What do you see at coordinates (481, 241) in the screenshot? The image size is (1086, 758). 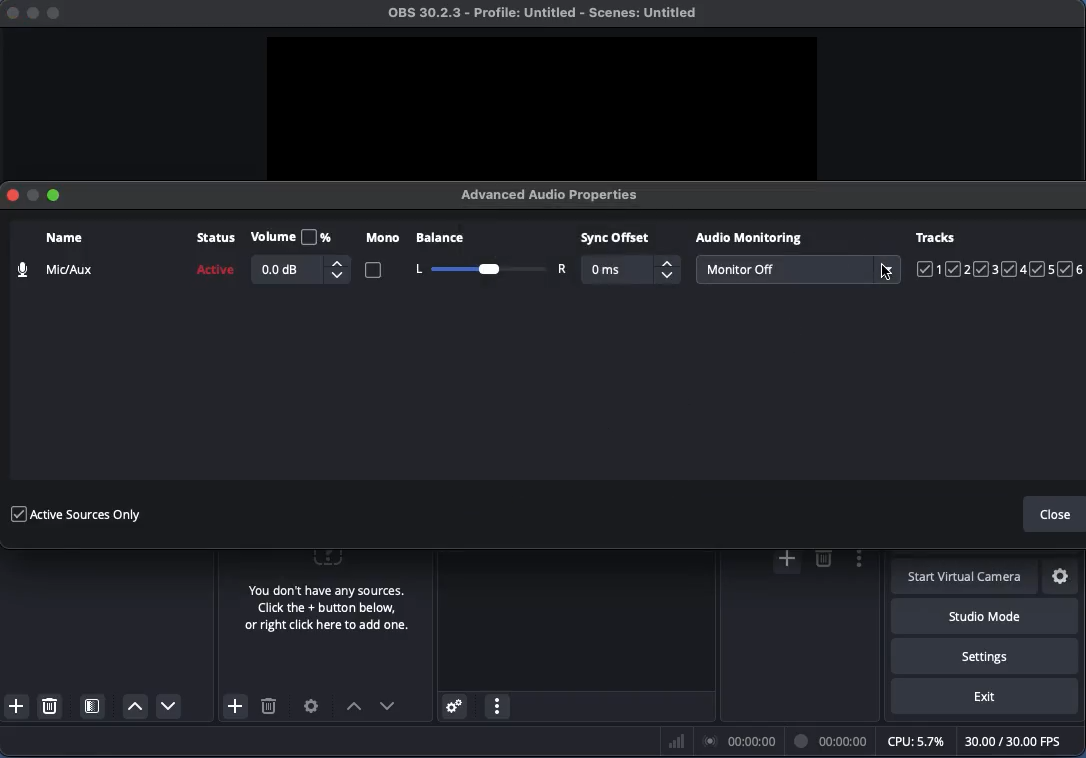 I see `Balance` at bounding box center [481, 241].